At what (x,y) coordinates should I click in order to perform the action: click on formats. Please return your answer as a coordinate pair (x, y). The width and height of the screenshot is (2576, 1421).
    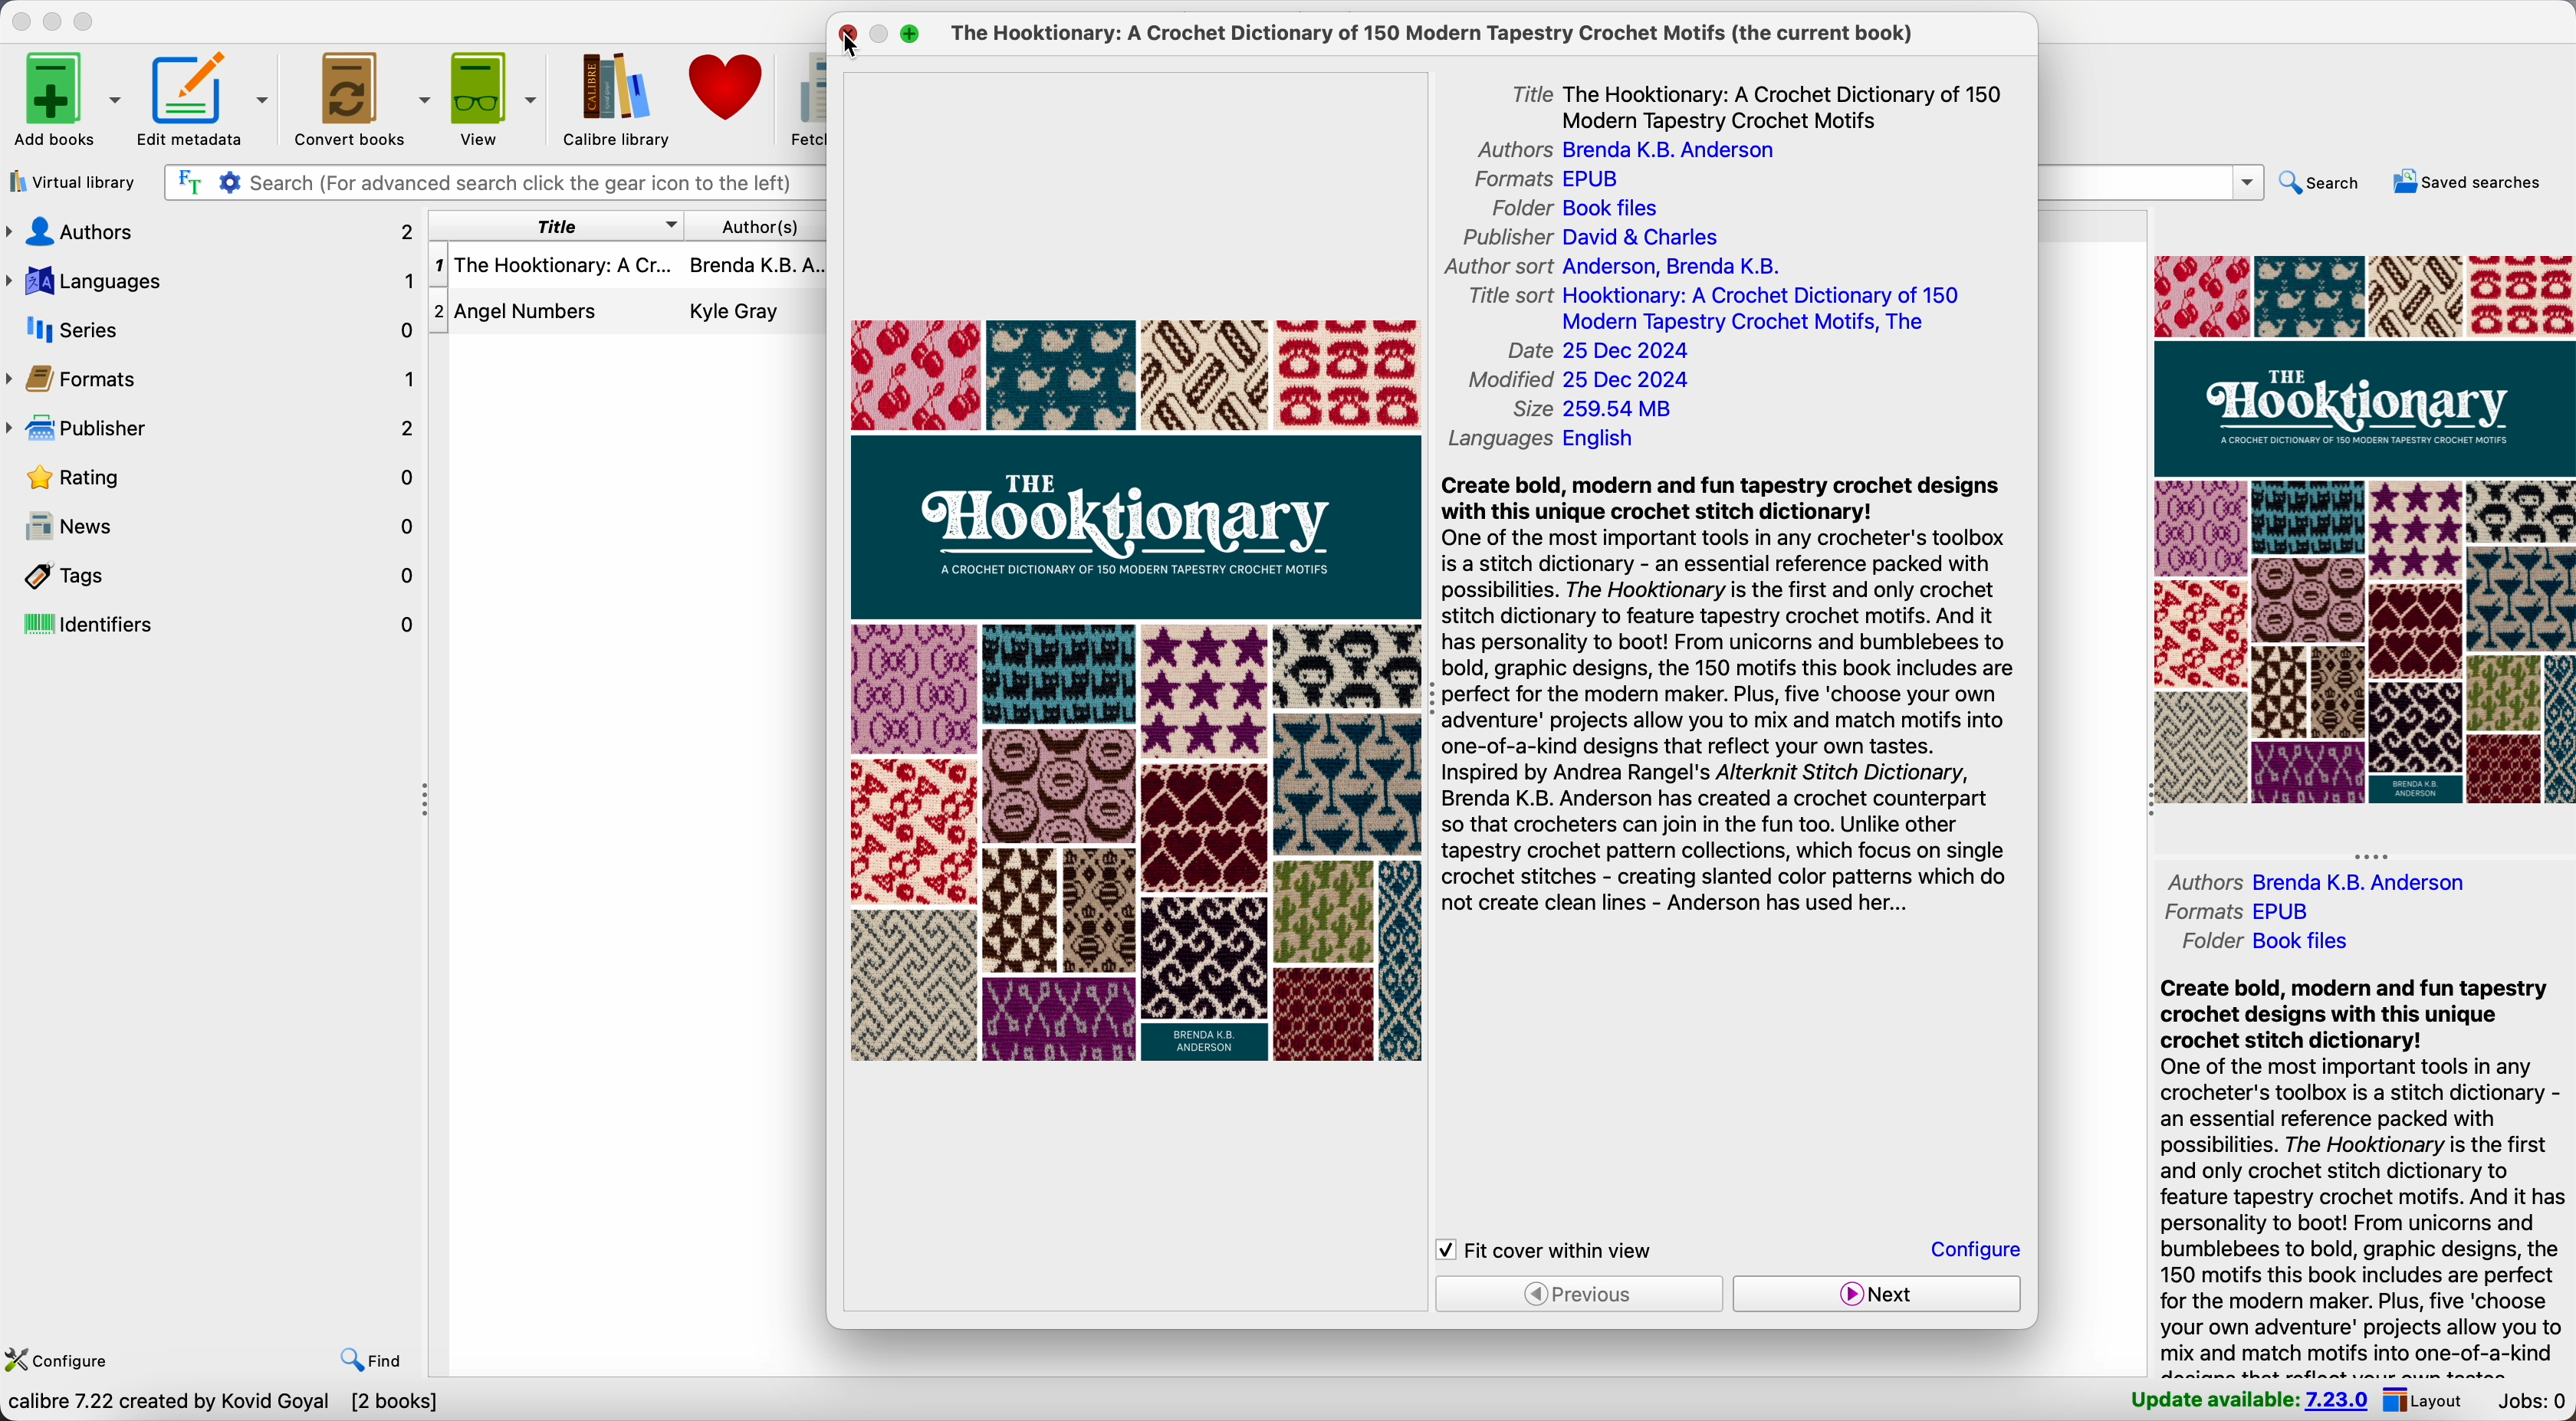
    Looking at the image, I should click on (1546, 181).